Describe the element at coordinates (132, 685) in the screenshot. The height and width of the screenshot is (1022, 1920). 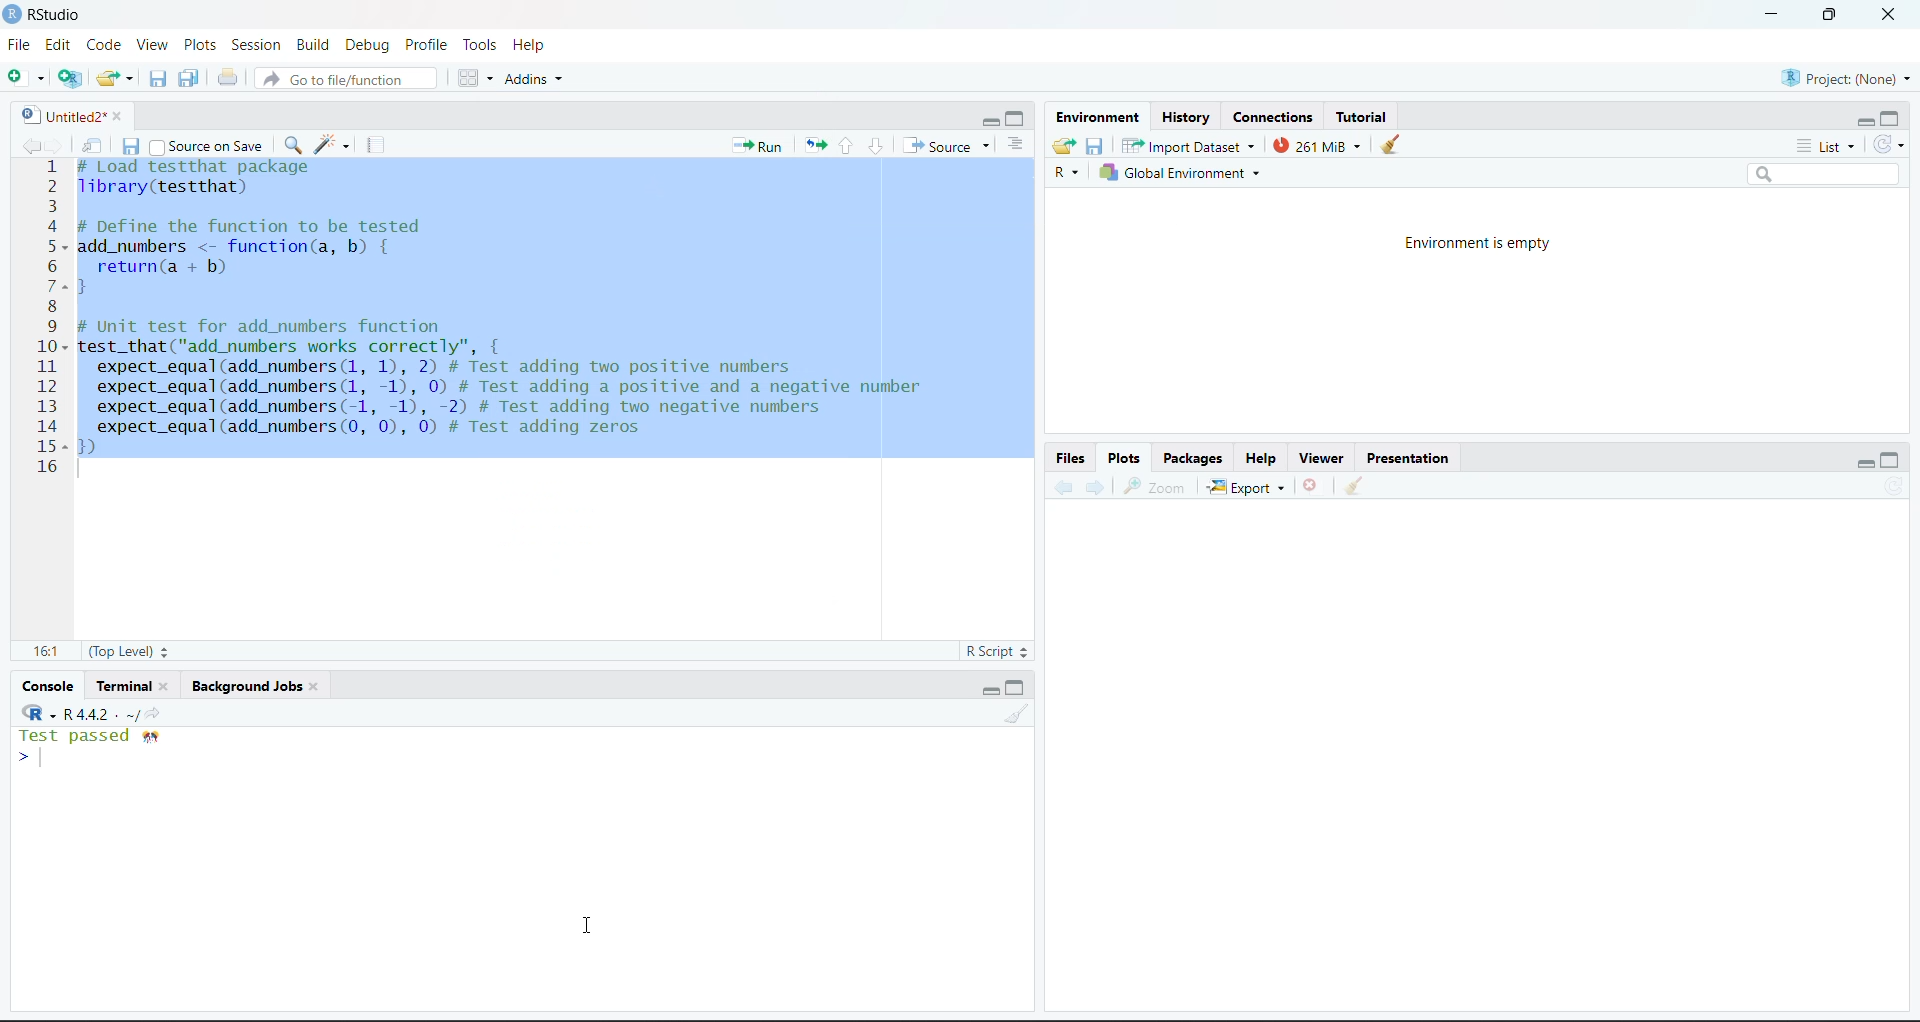
I see `Terminal` at that location.